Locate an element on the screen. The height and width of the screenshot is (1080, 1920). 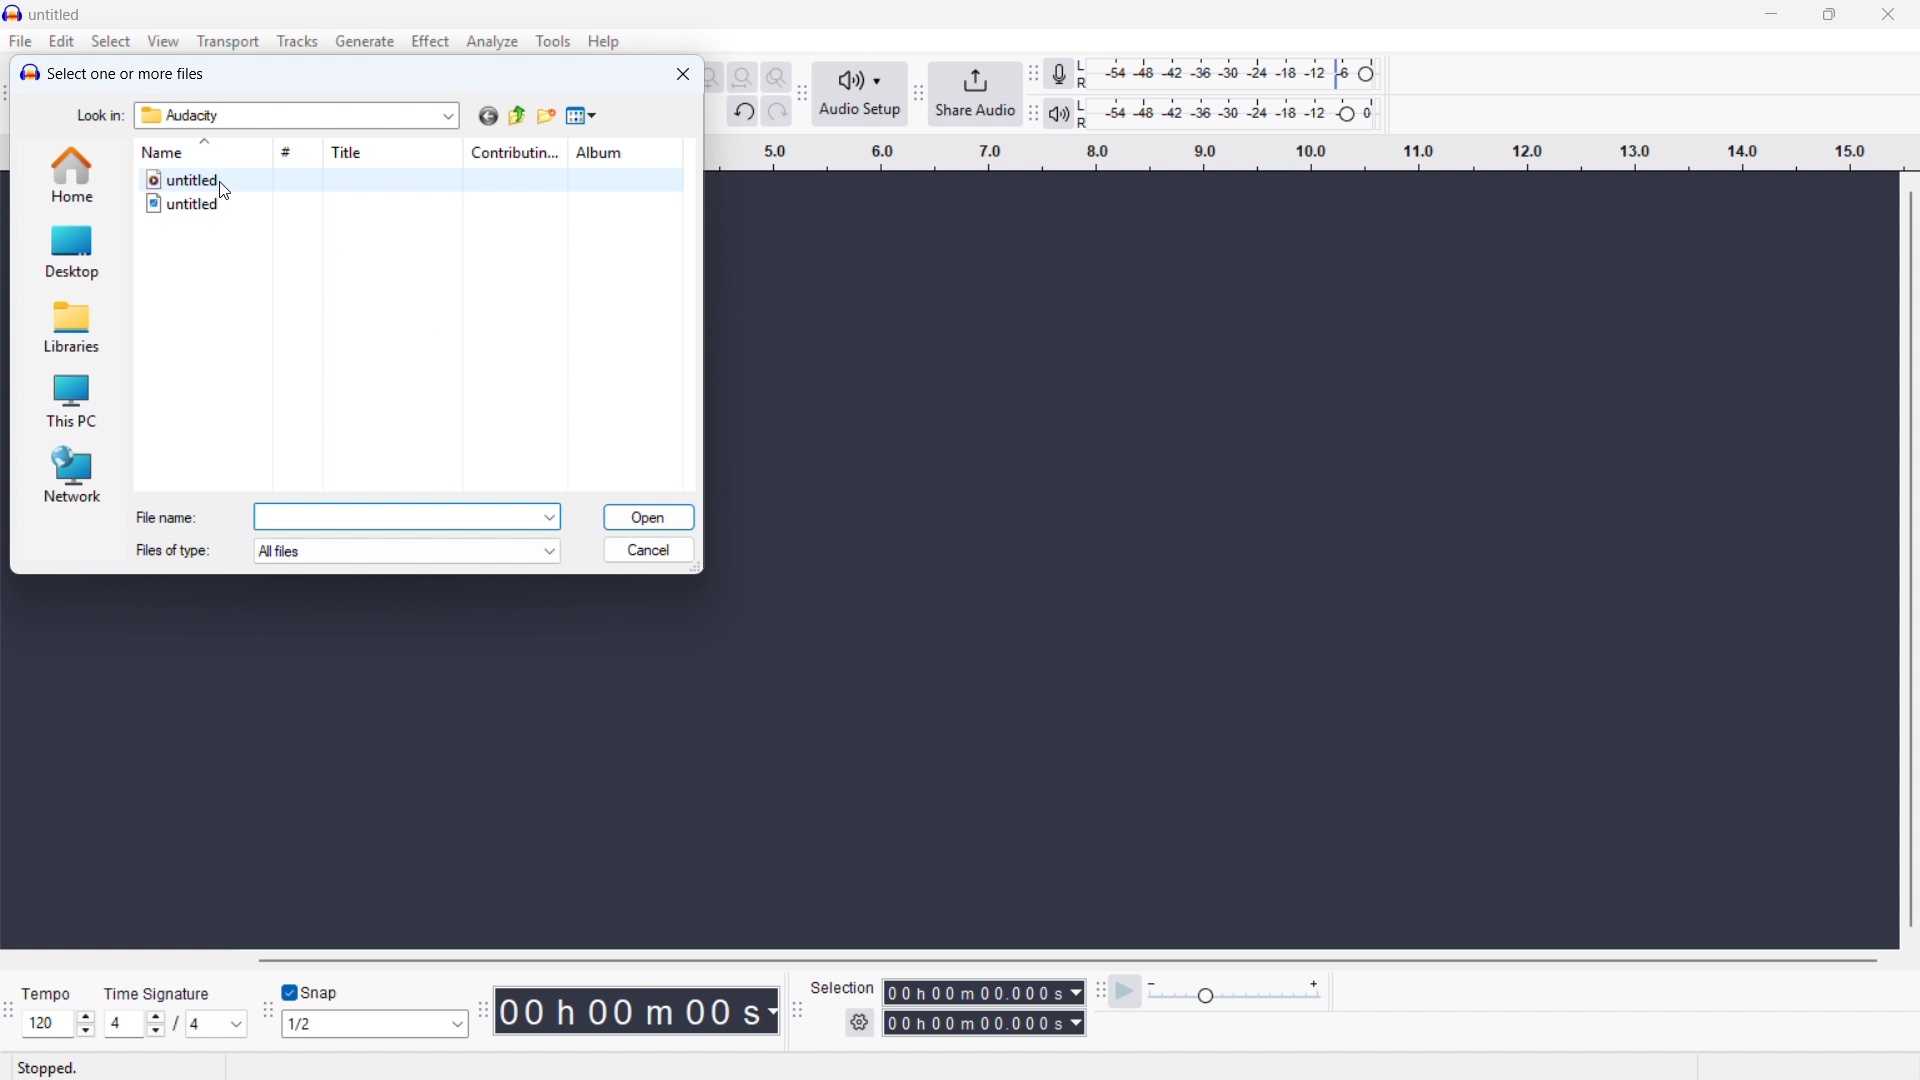
cursor is located at coordinates (225, 192).